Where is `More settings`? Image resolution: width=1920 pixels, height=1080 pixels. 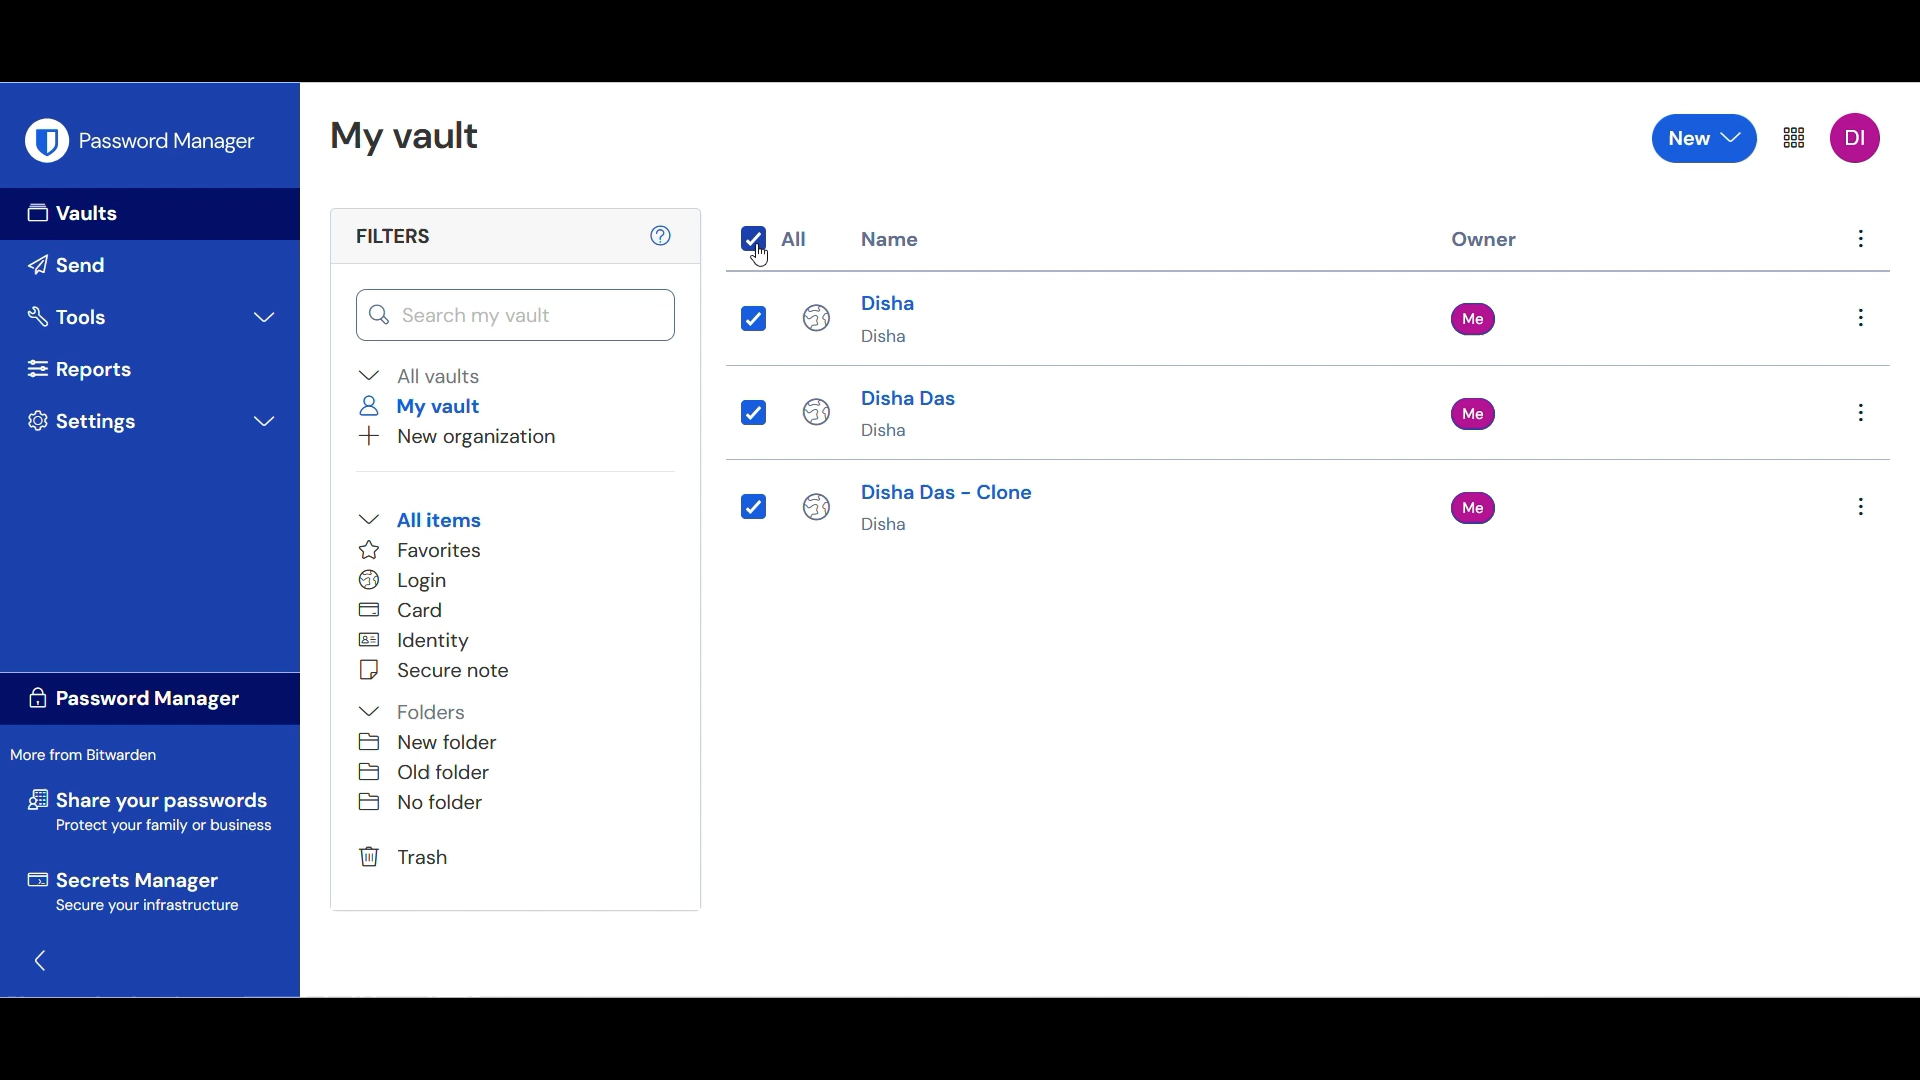
More settings is located at coordinates (1794, 138).